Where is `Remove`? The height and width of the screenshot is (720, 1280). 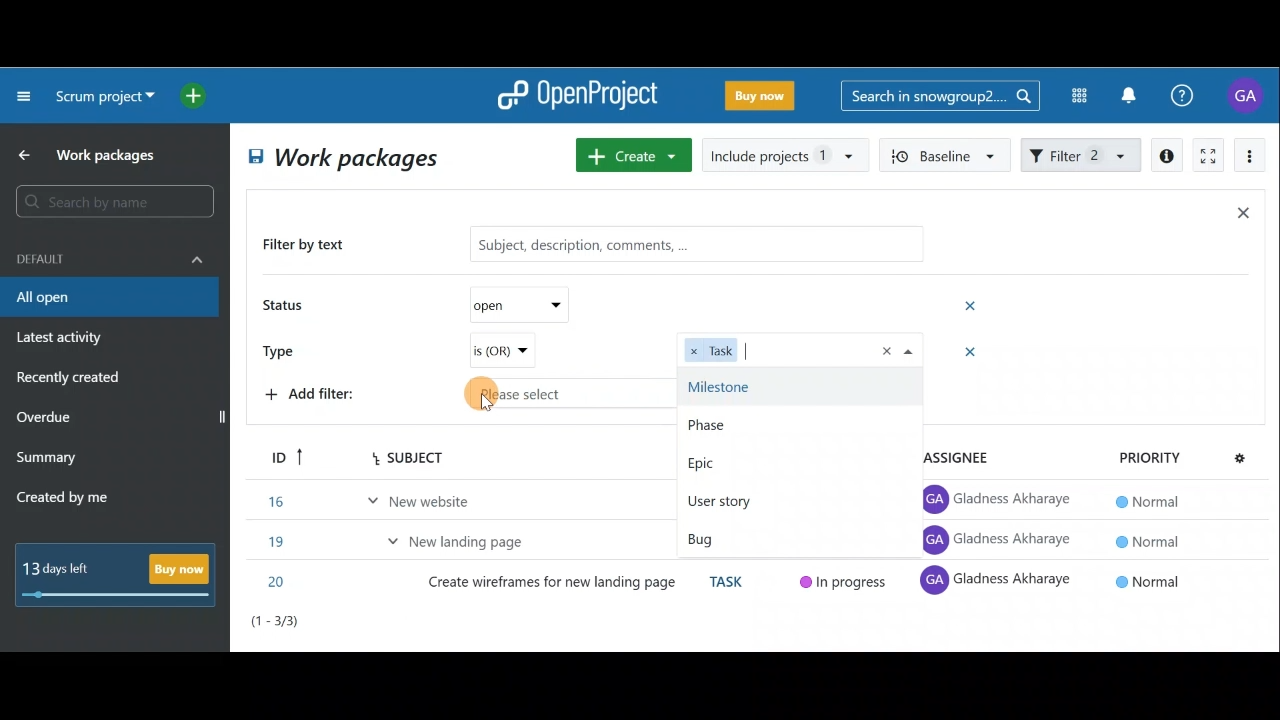
Remove is located at coordinates (963, 353).